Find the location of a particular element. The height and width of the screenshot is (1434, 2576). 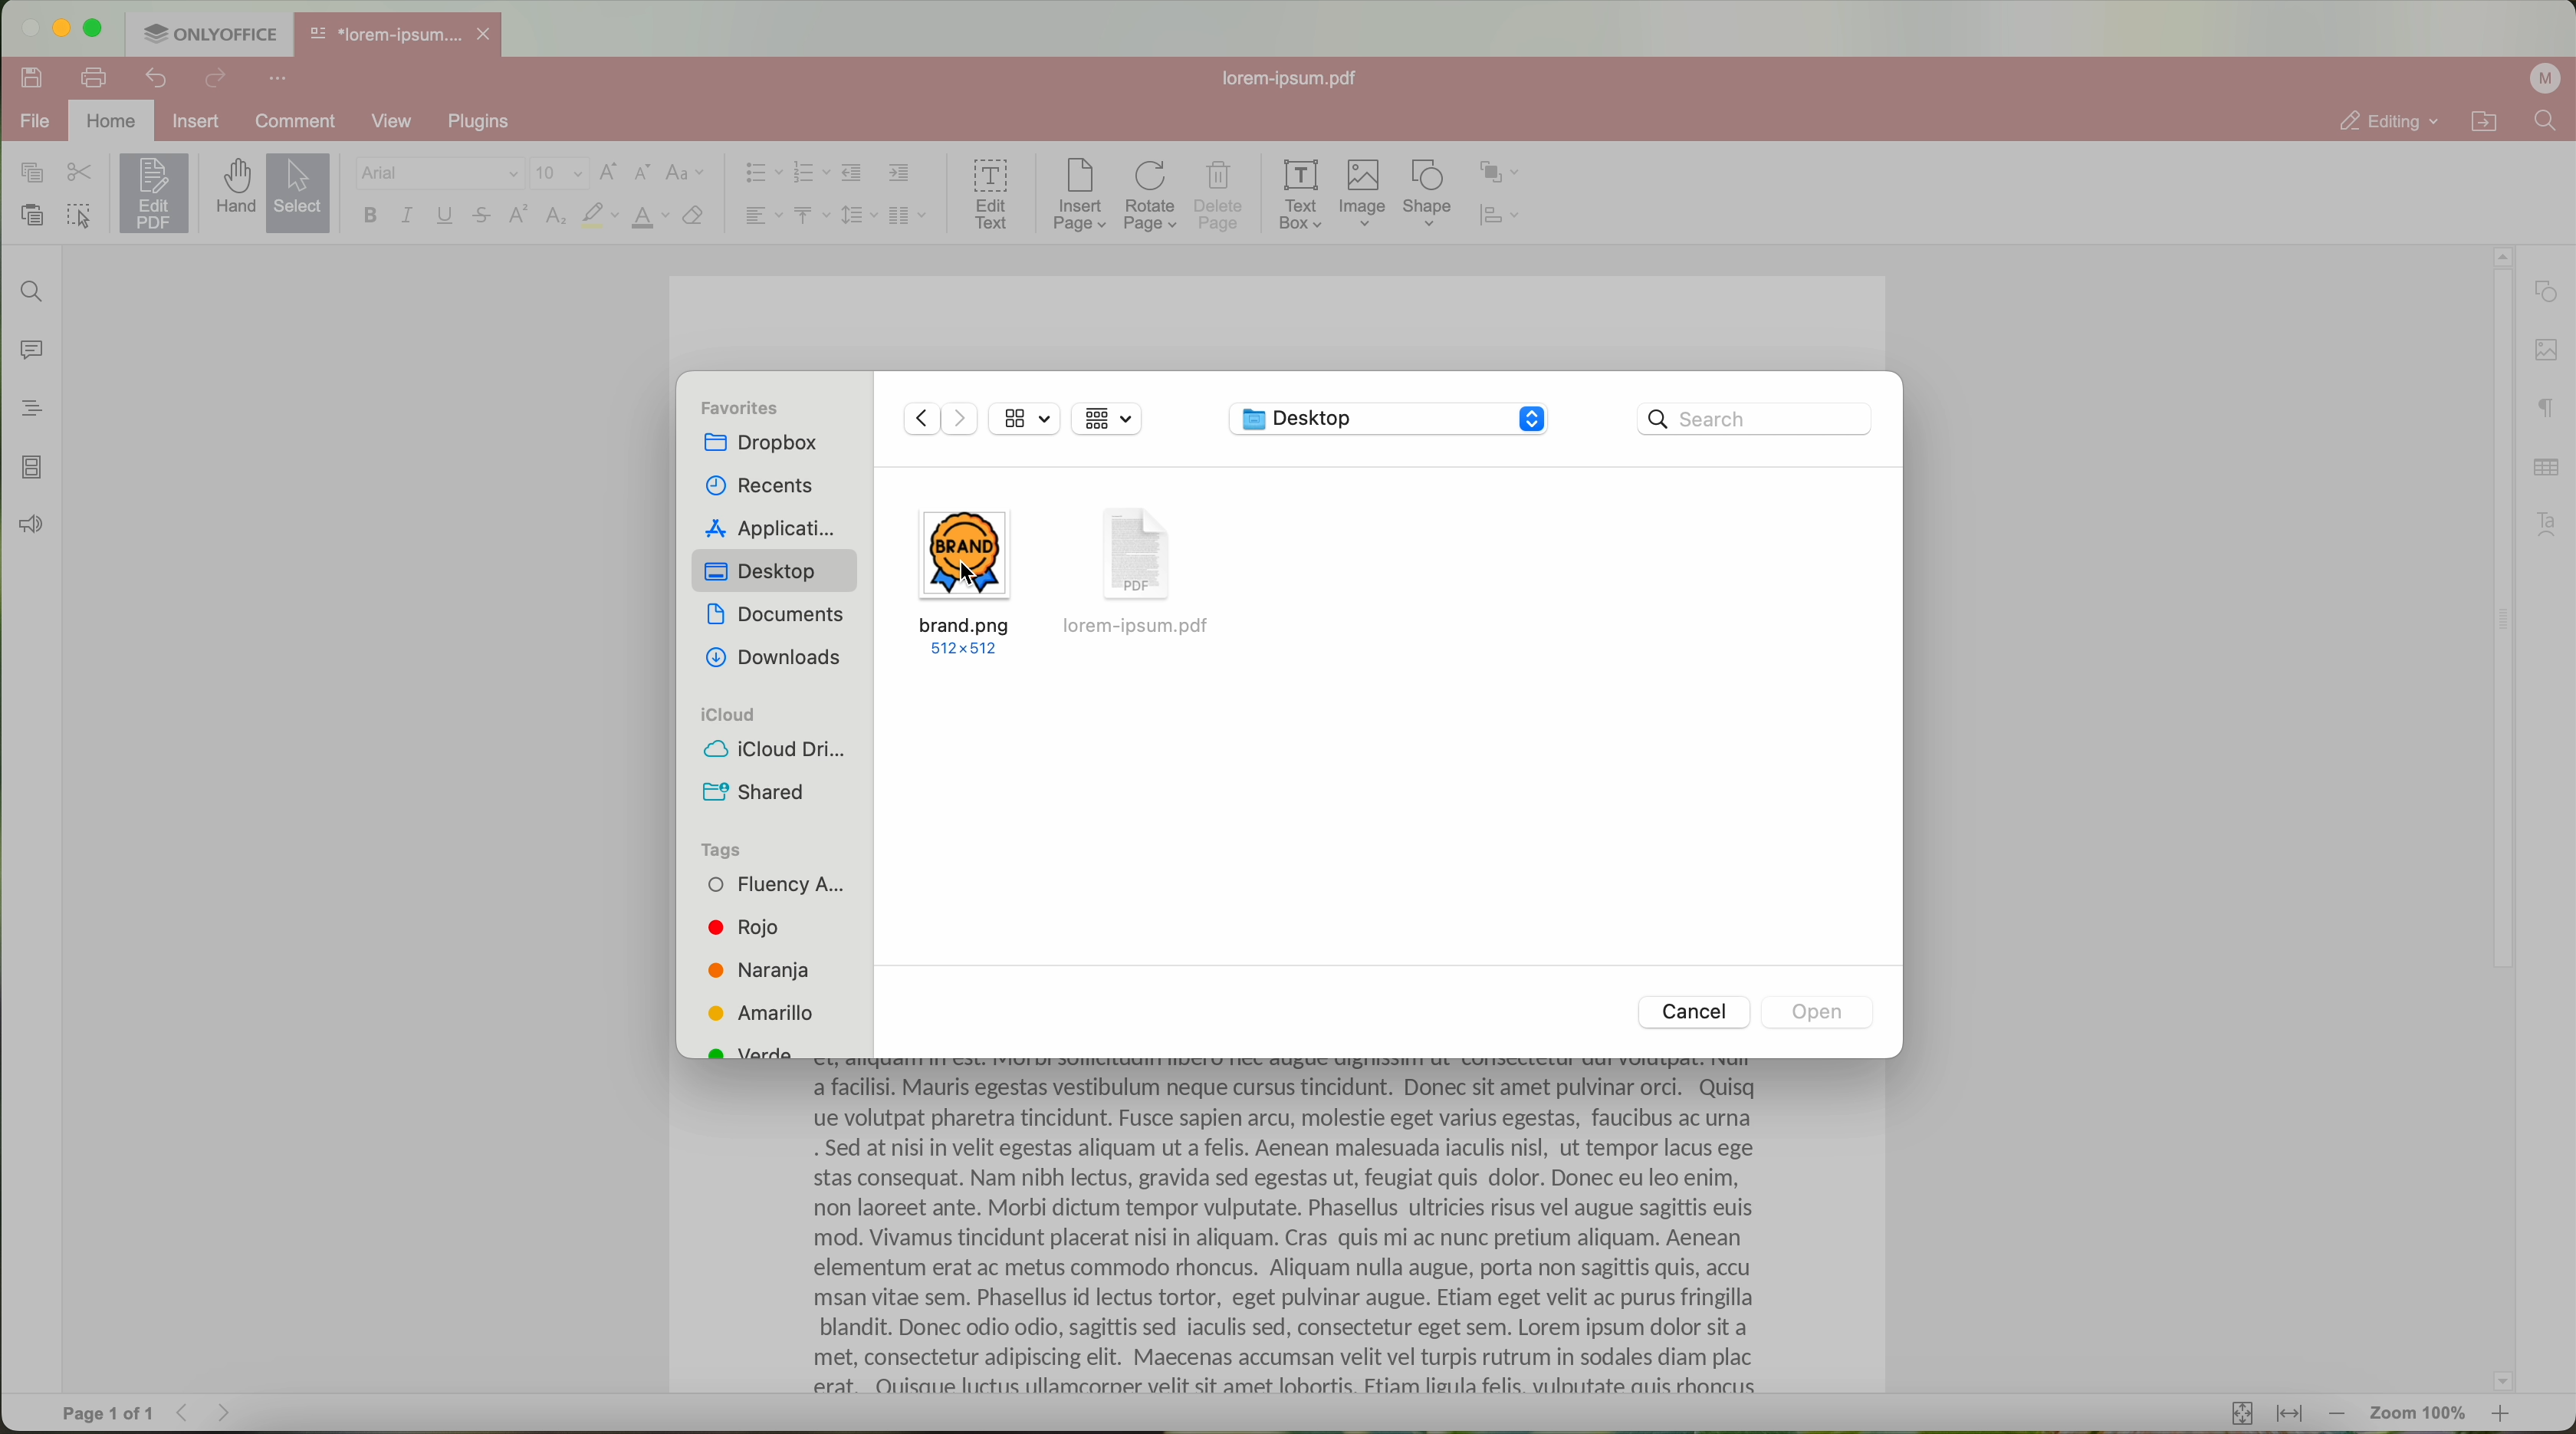

arrange shape is located at coordinates (1500, 173).